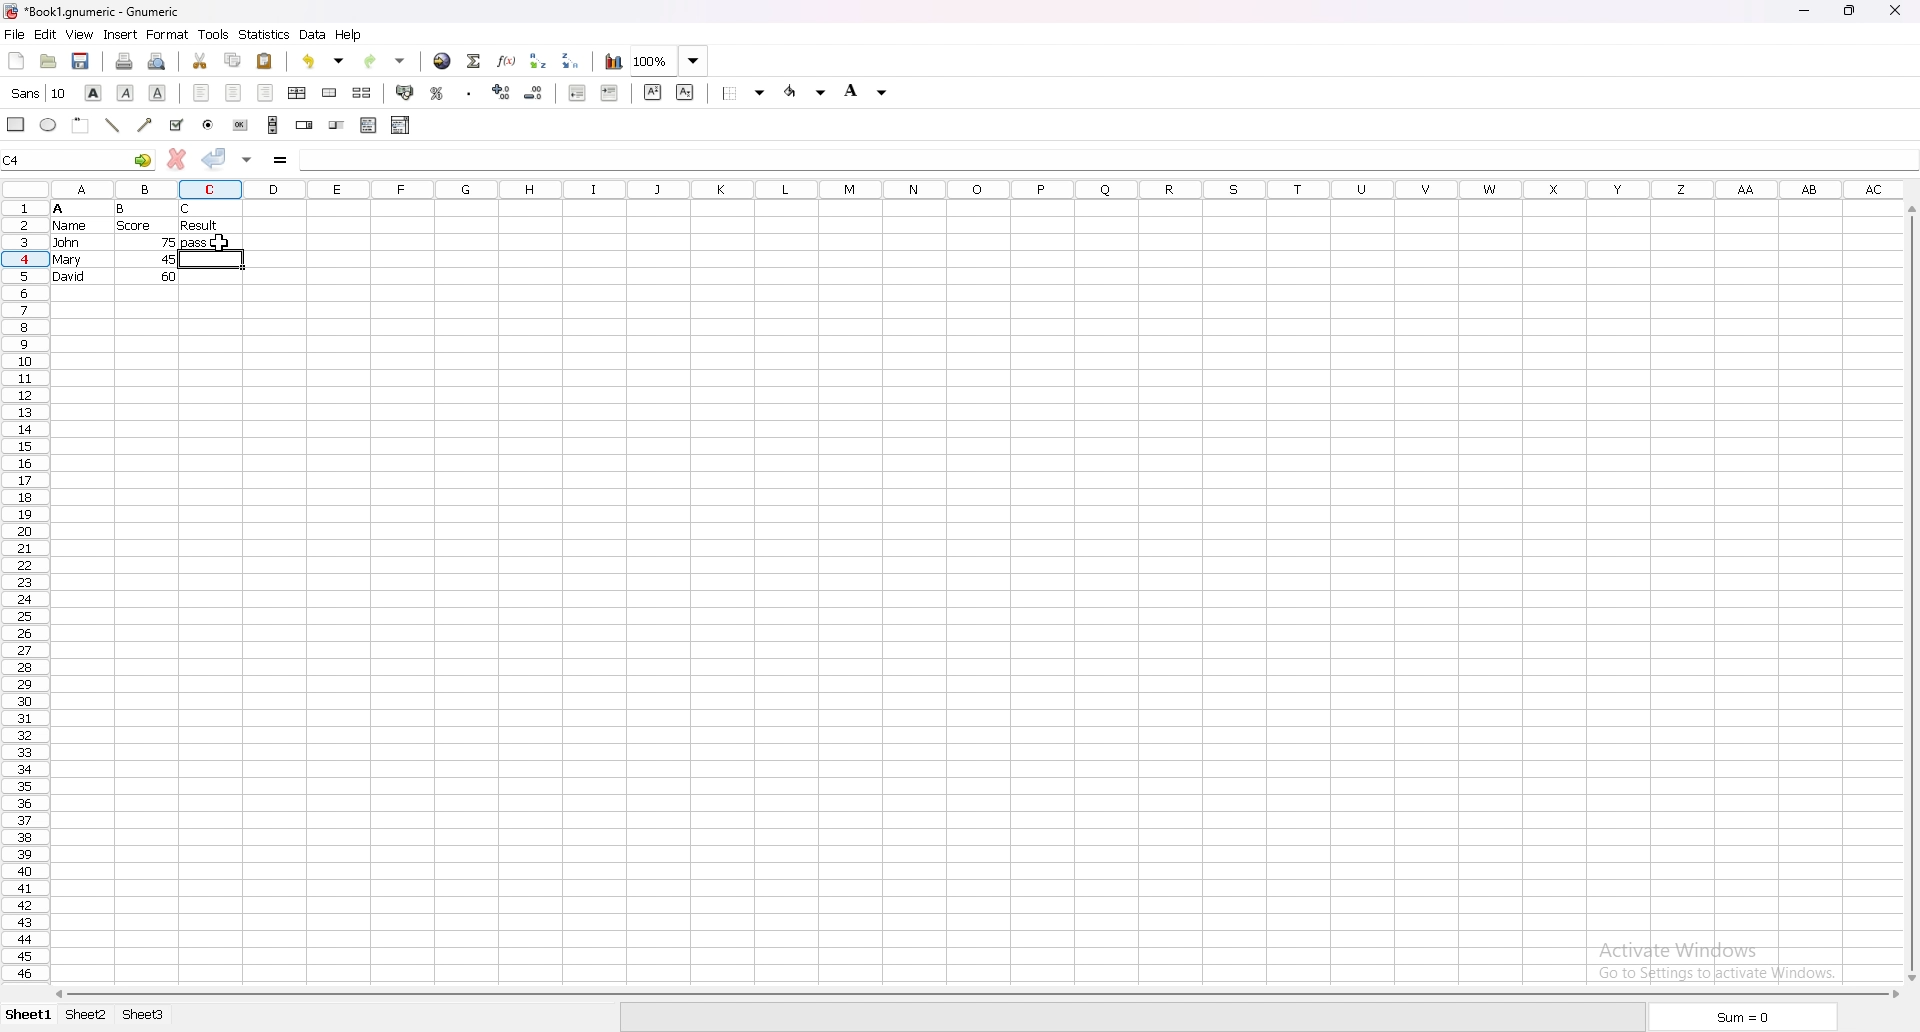 The height and width of the screenshot is (1032, 1920). Describe the element at coordinates (94, 93) in the screenshot. I see `bold` at that location.